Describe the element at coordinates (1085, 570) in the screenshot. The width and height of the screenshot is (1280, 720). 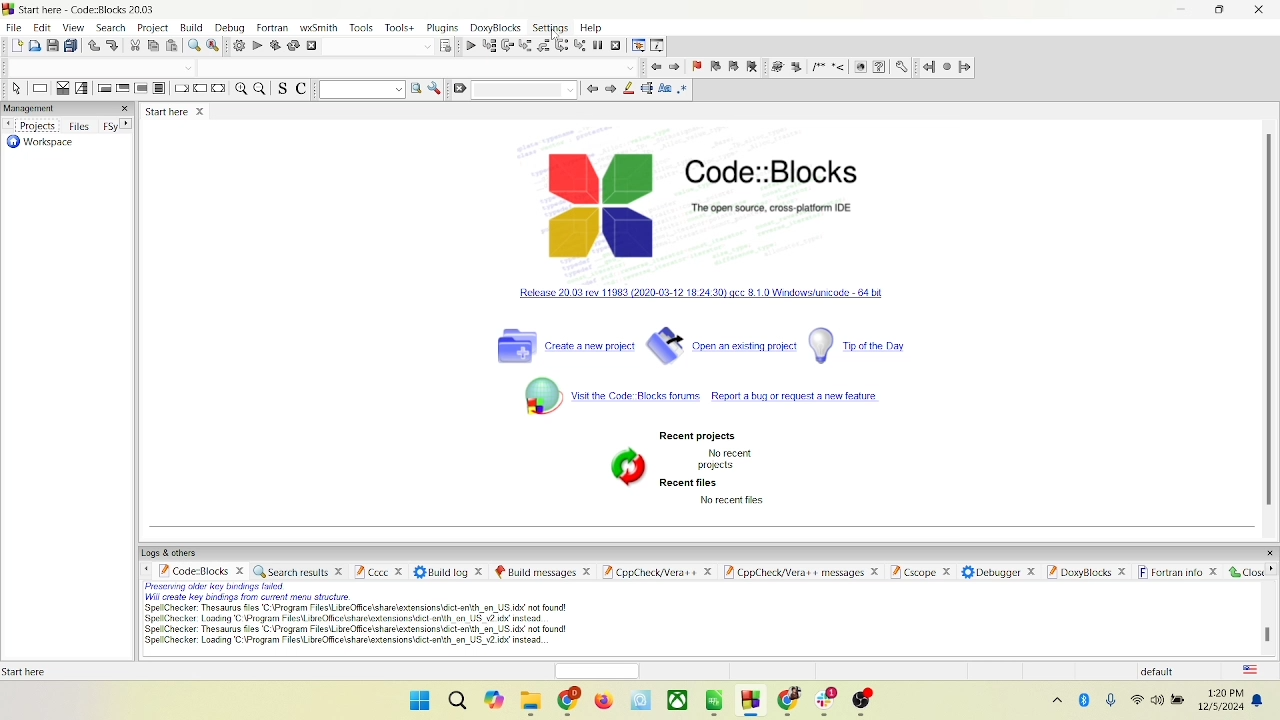
I see `doxyblocks` at that location.